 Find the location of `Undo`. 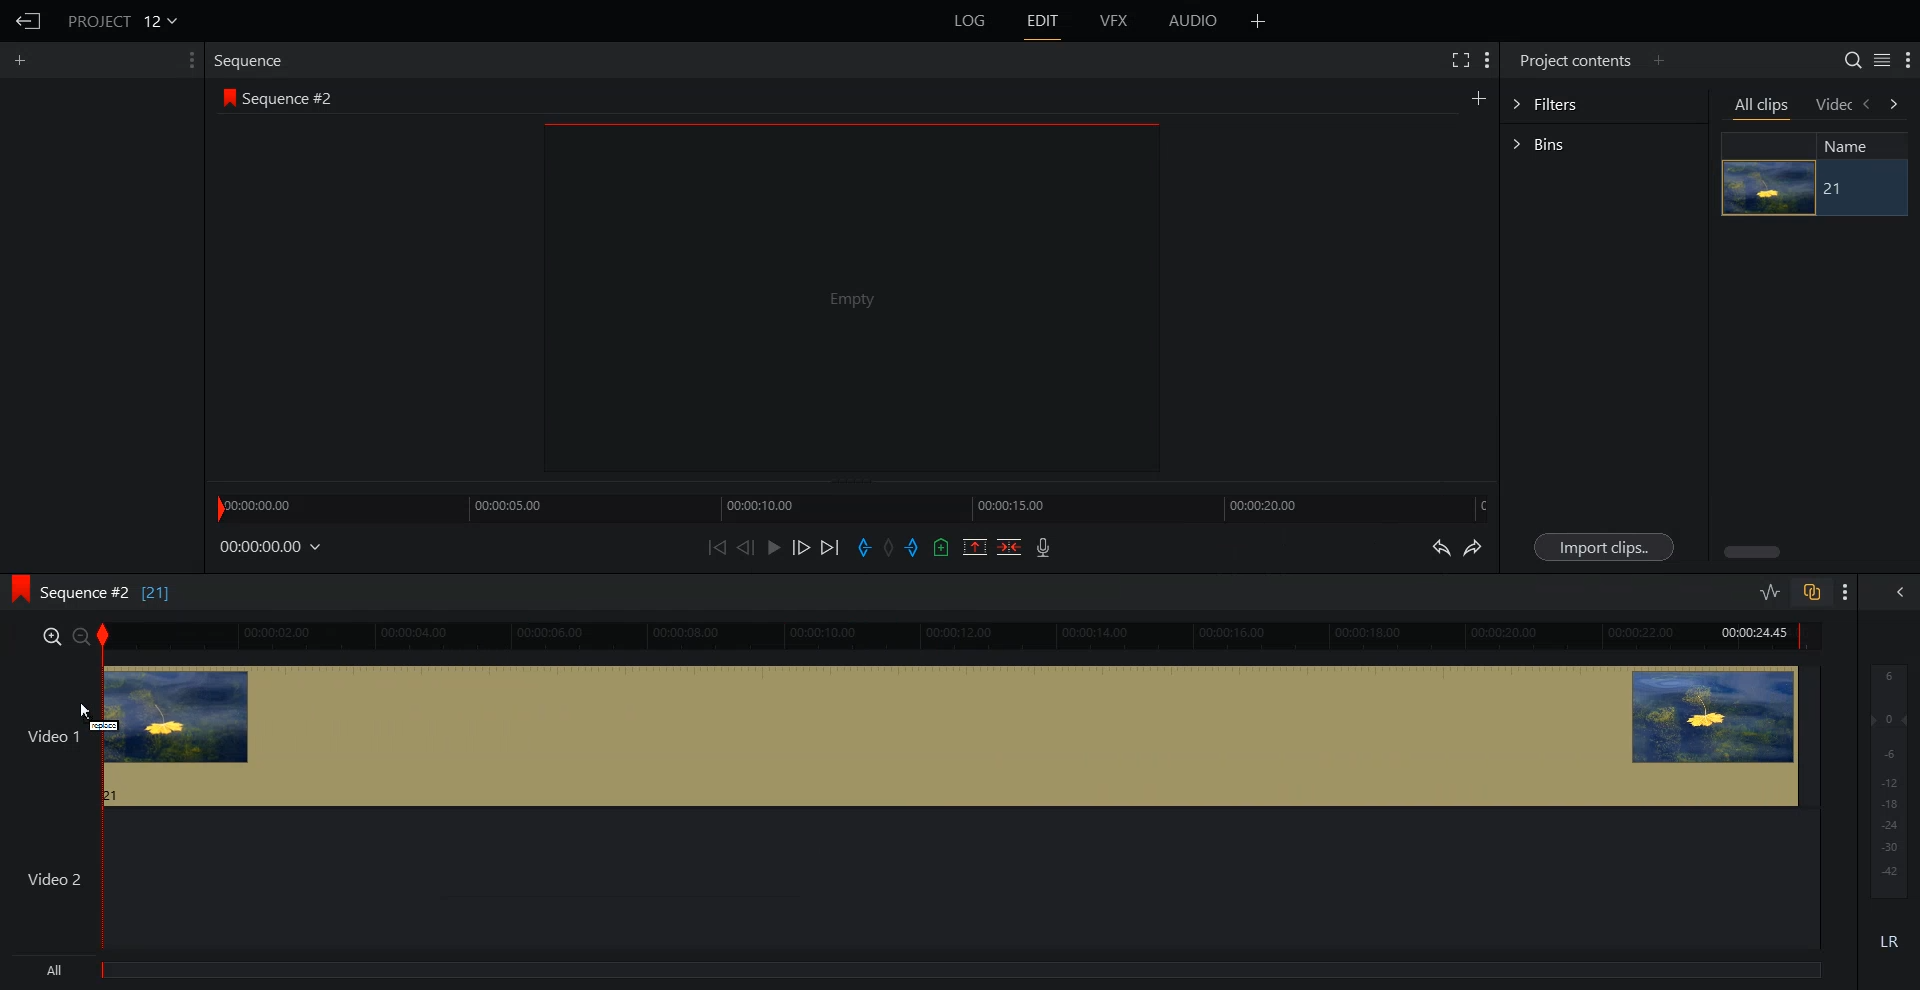

Undo is located at coordinates (1440, 547).